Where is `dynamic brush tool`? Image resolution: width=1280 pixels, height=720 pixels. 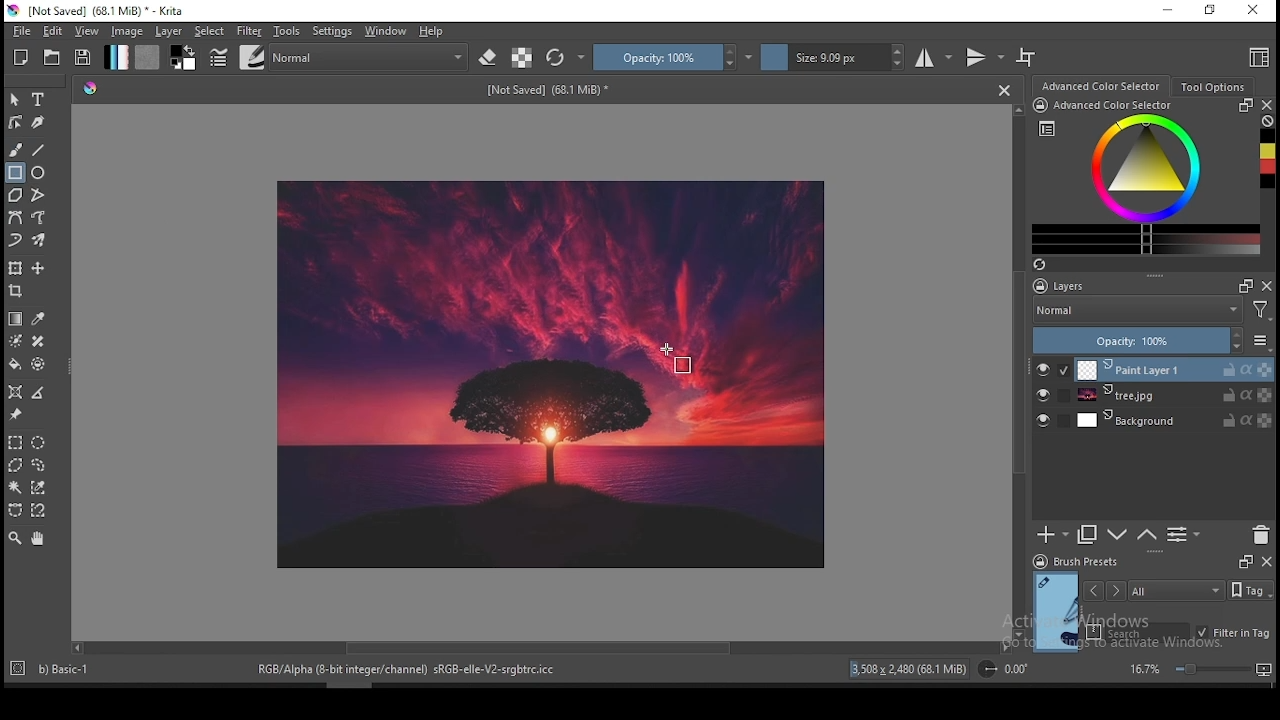
dynamic brush tool is located at coordinates (16, 239).